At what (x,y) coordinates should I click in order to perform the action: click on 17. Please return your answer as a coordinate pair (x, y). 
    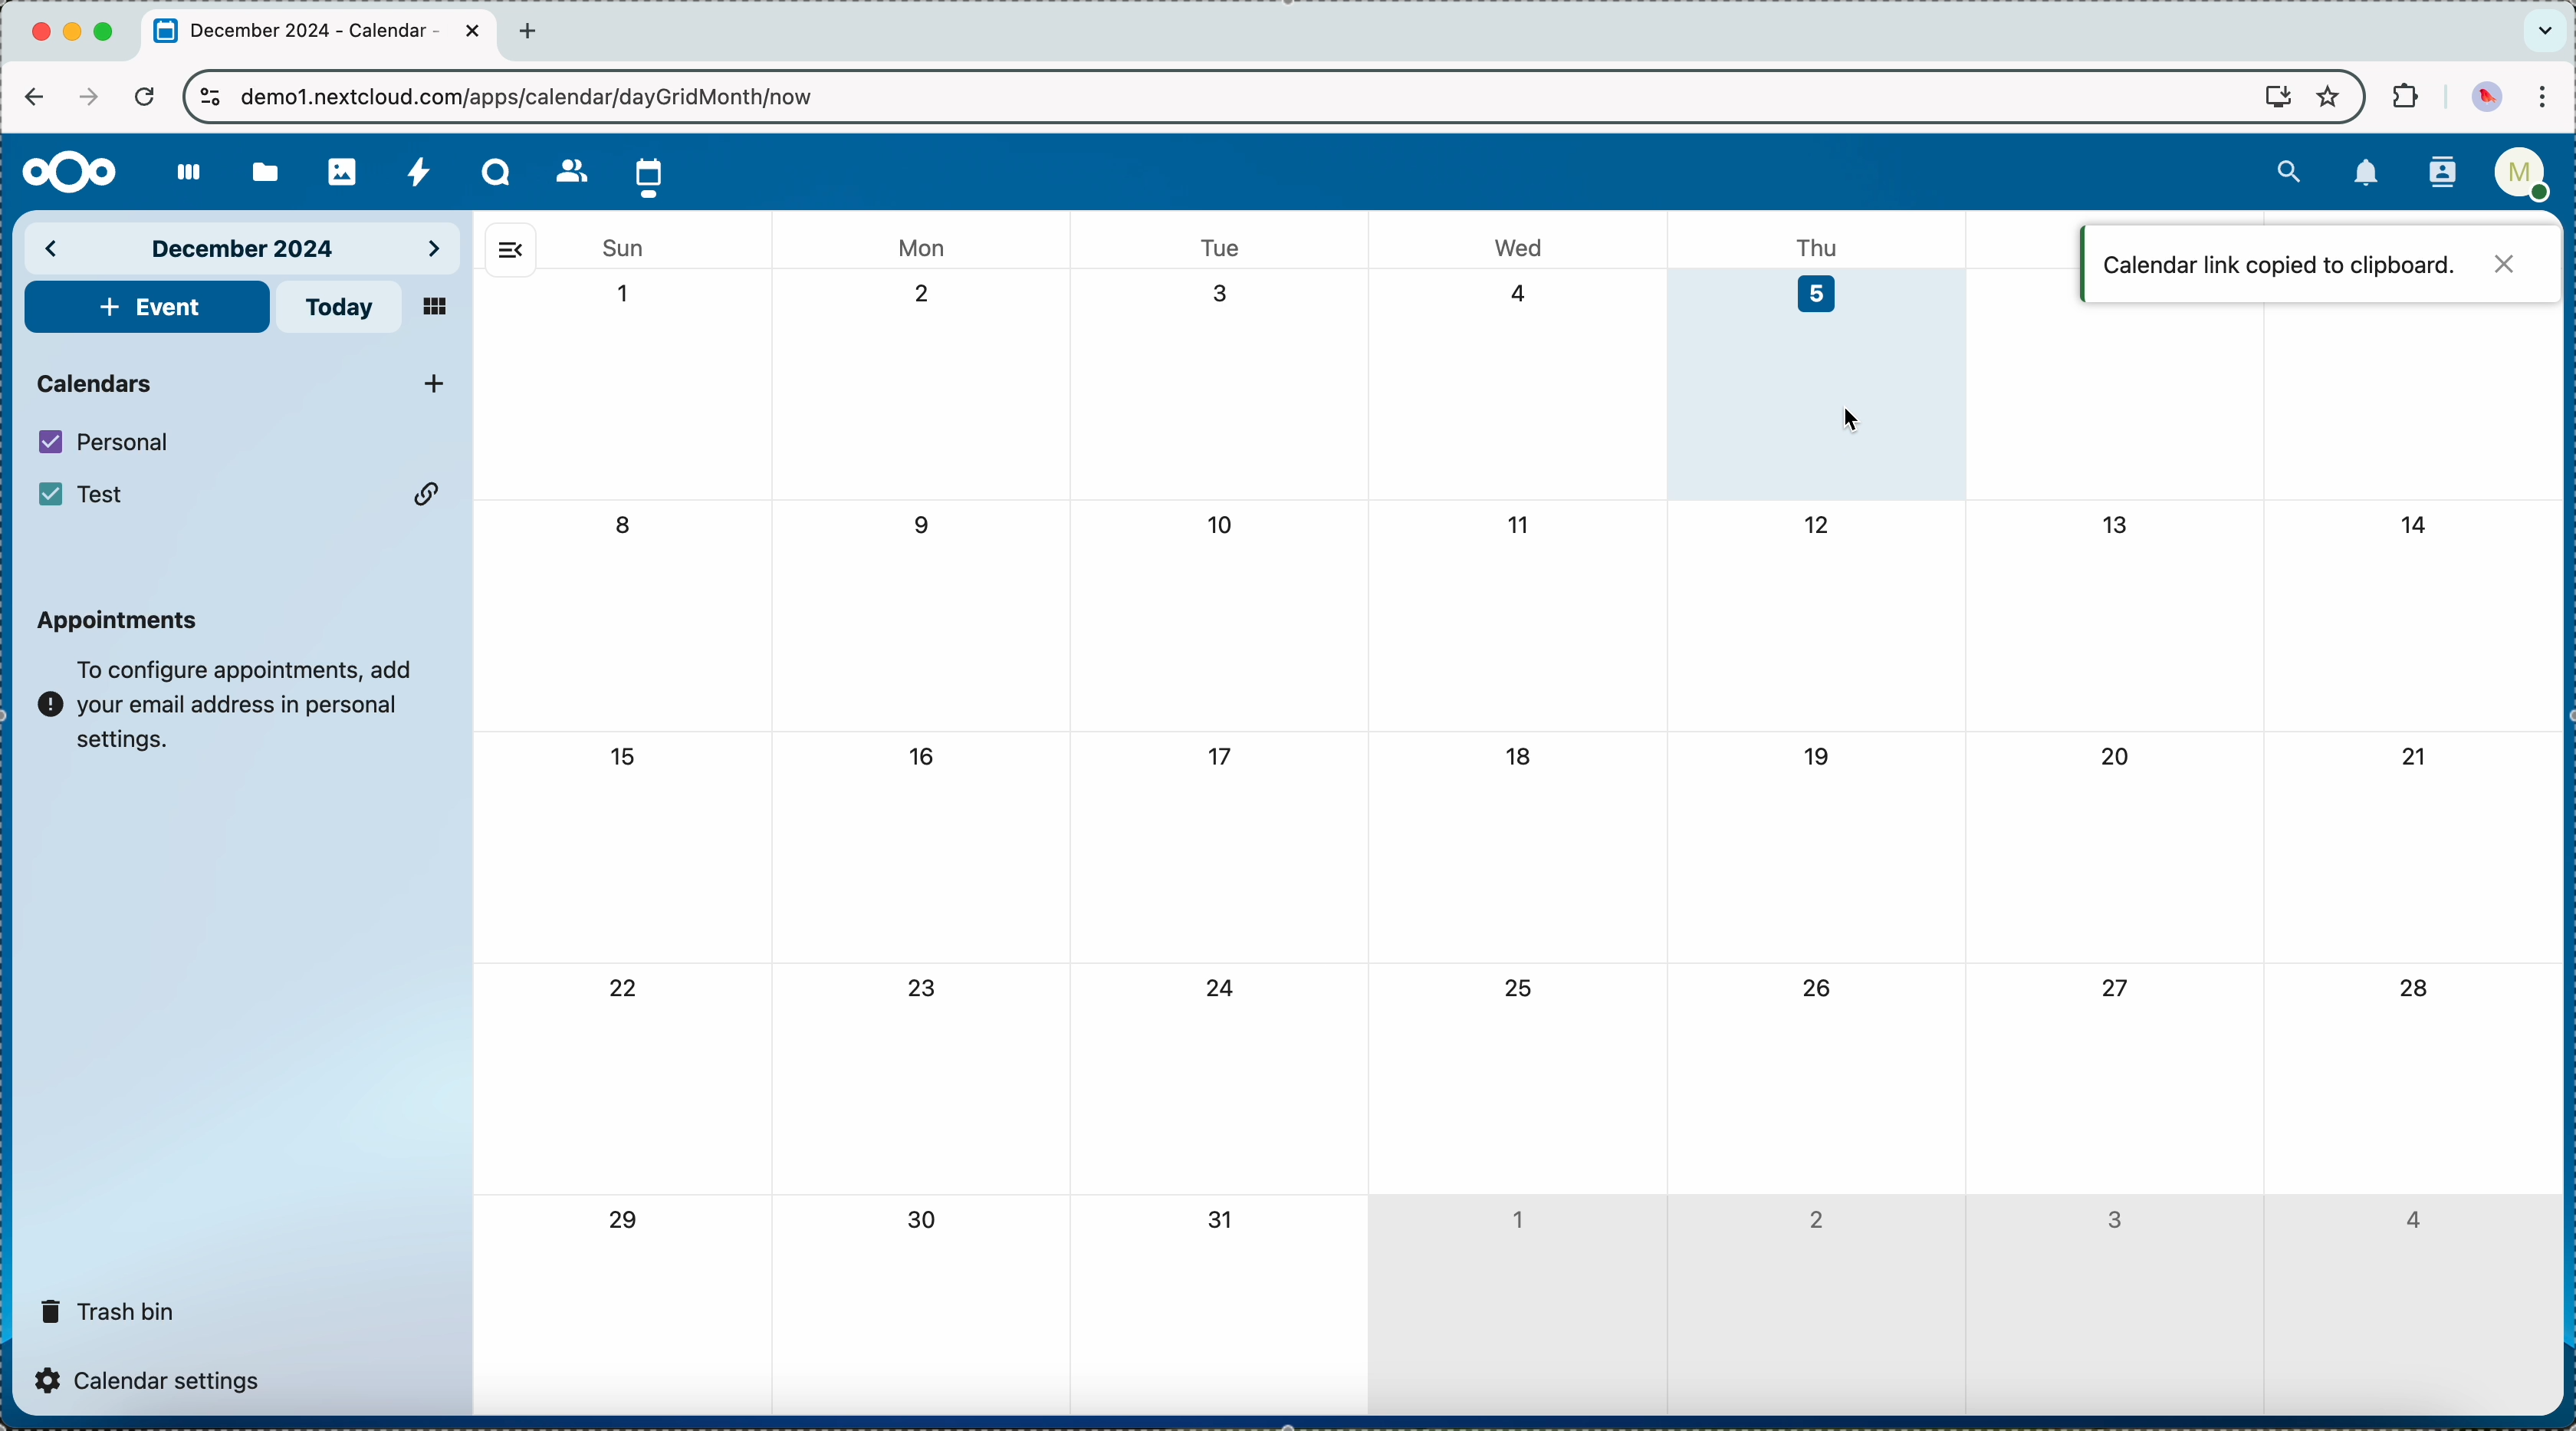
    Looking at the image, I should click on (1223, 757).